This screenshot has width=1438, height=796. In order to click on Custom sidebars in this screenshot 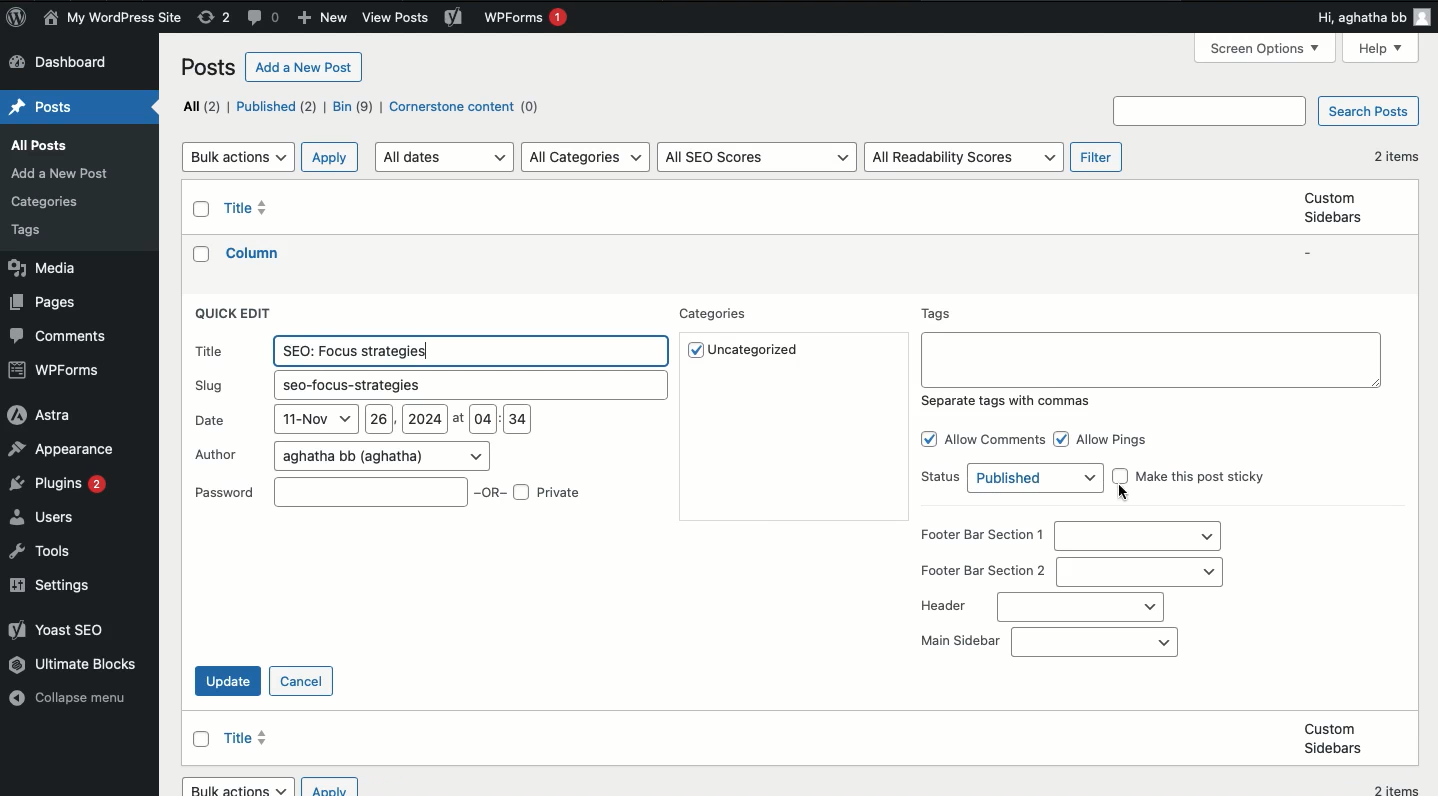, I will do `click(1331, 207)`.